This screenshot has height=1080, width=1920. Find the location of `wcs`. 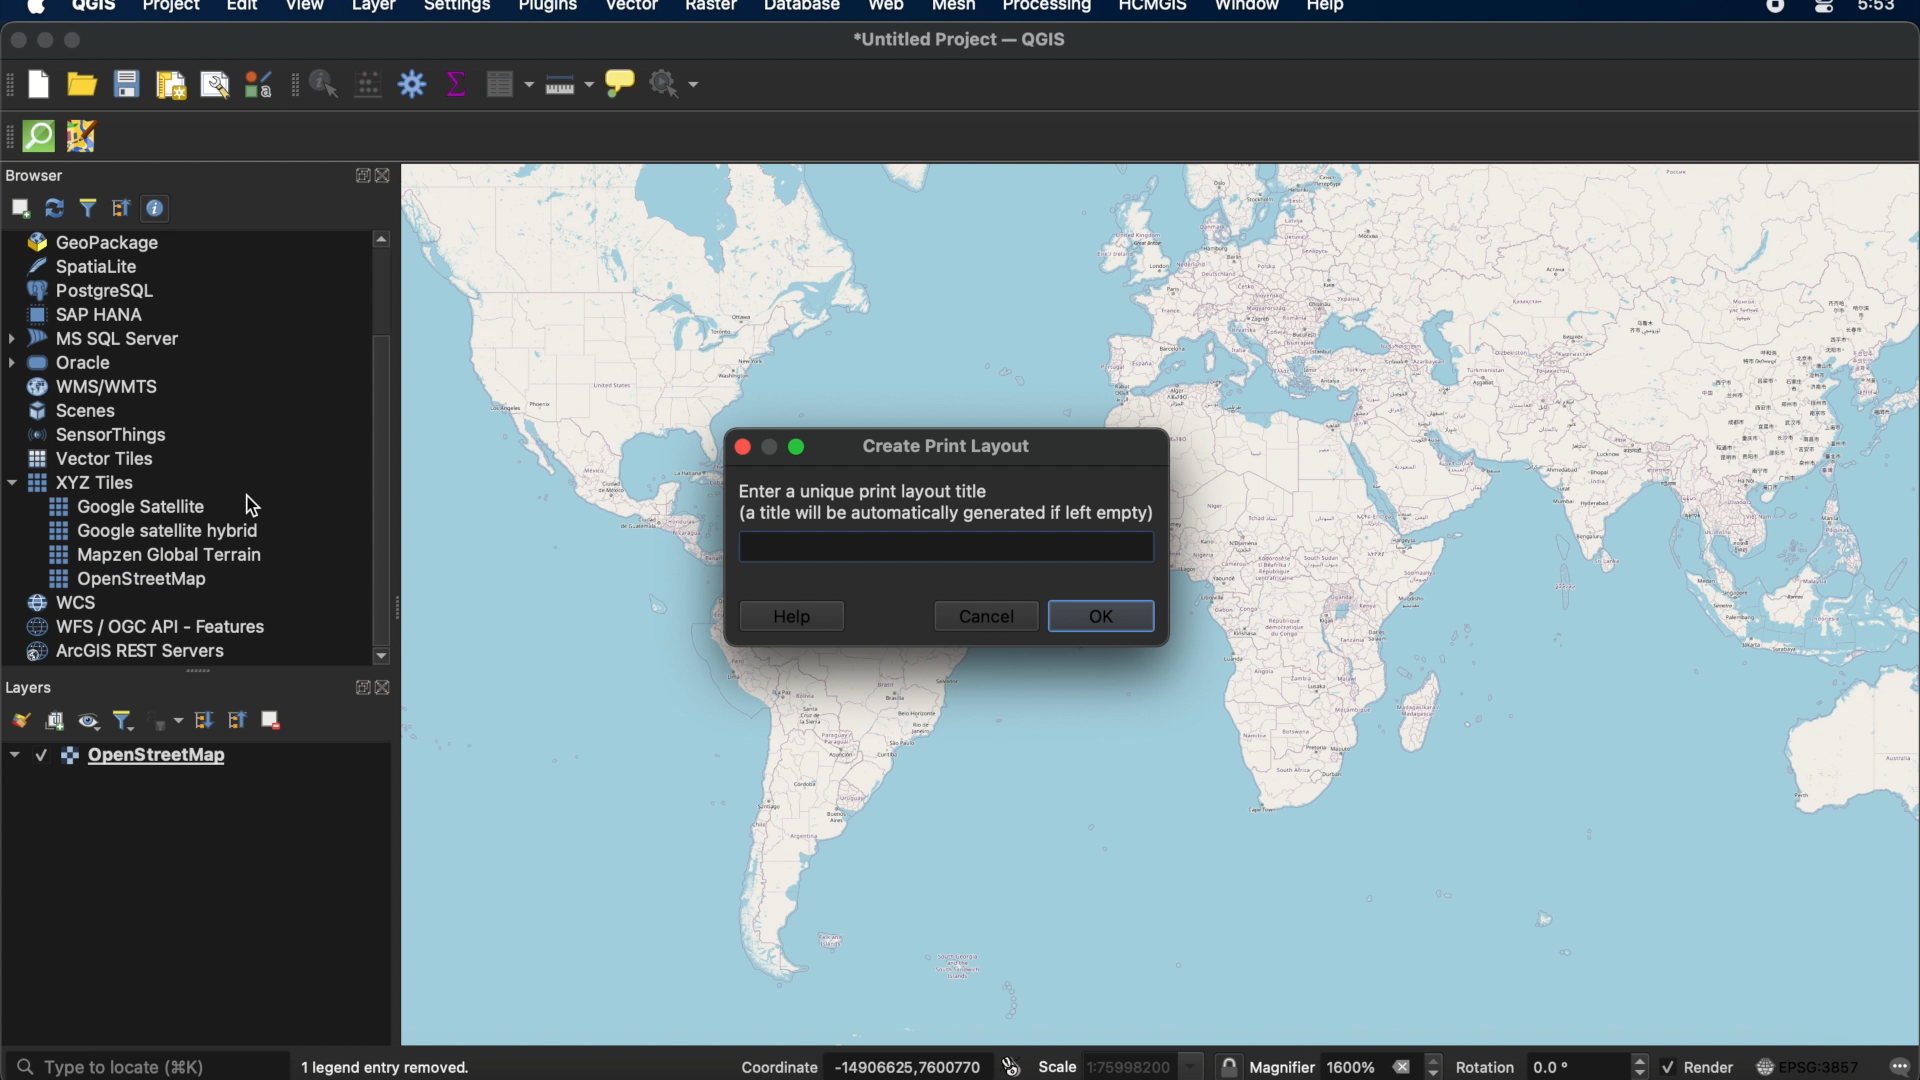

wcs is located at coordinates (100, 603).